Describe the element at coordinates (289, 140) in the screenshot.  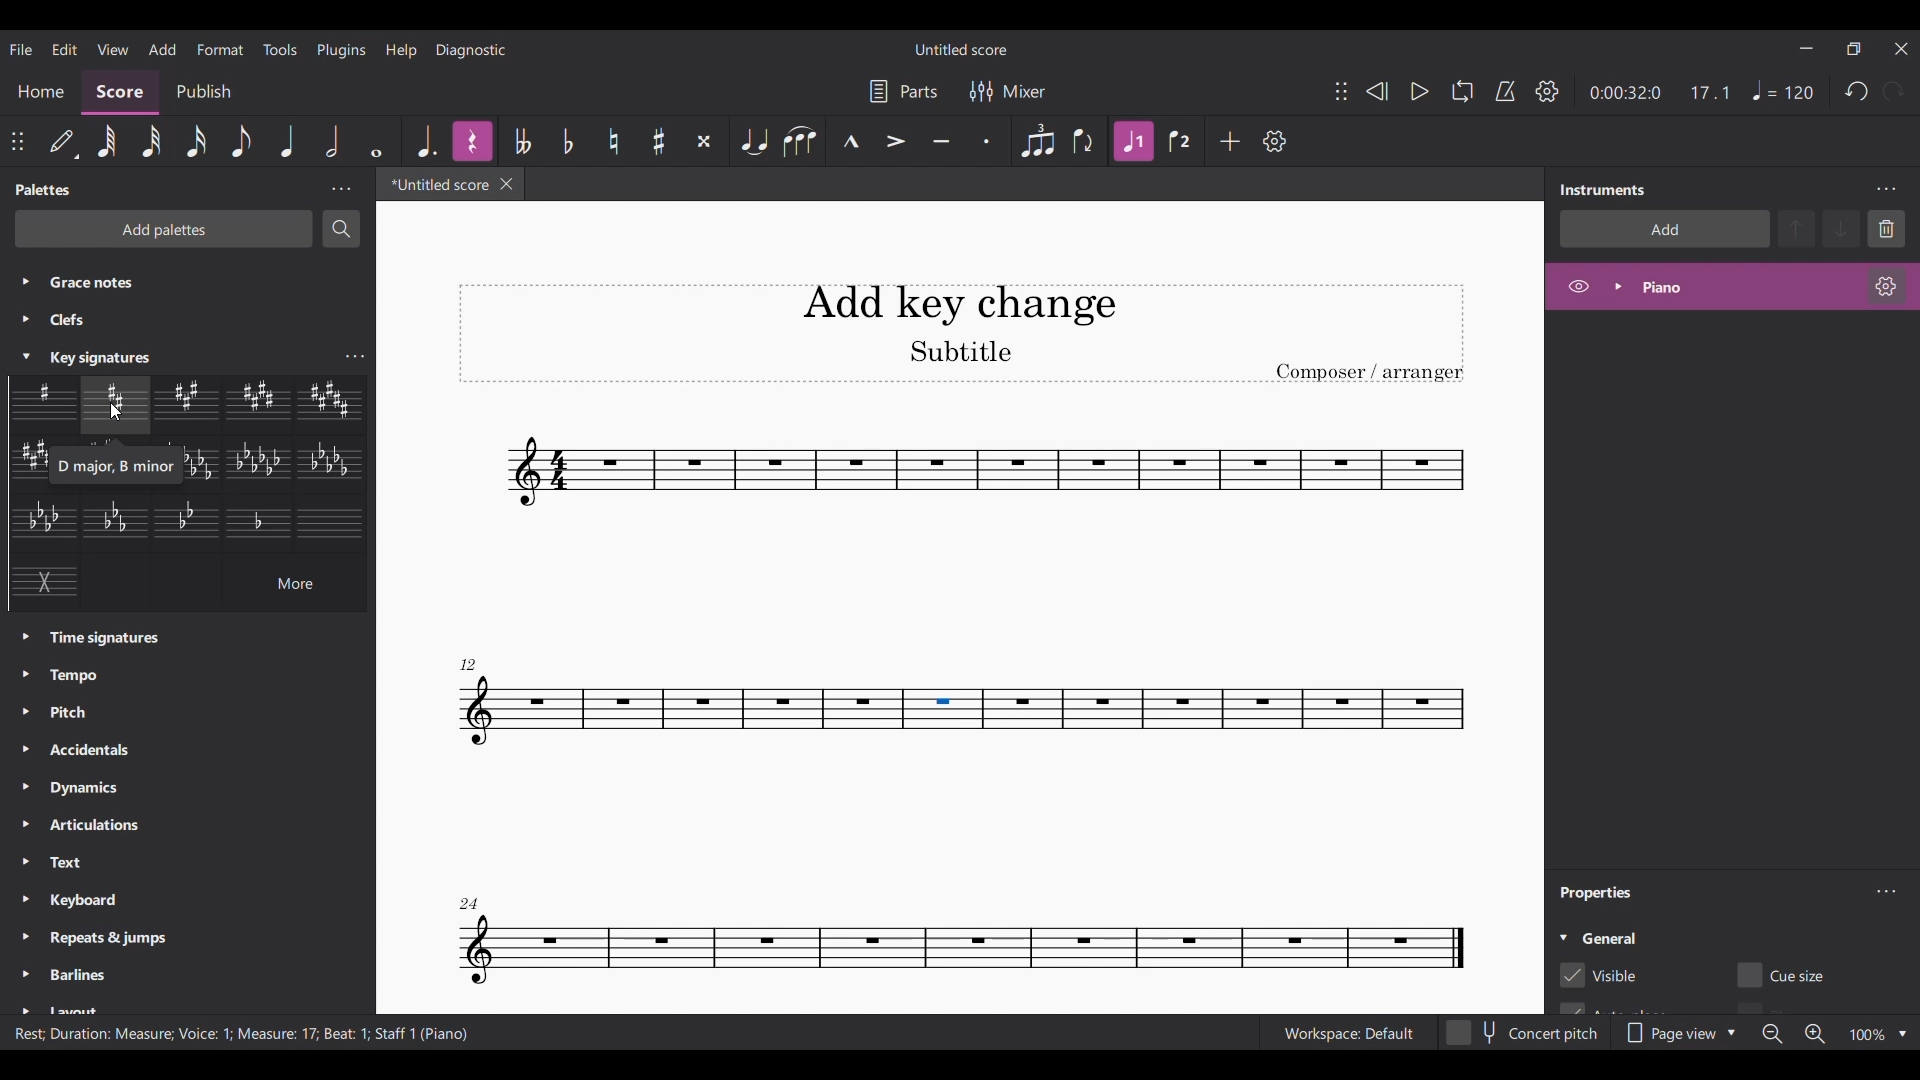
I see `Quarter note` at that location.